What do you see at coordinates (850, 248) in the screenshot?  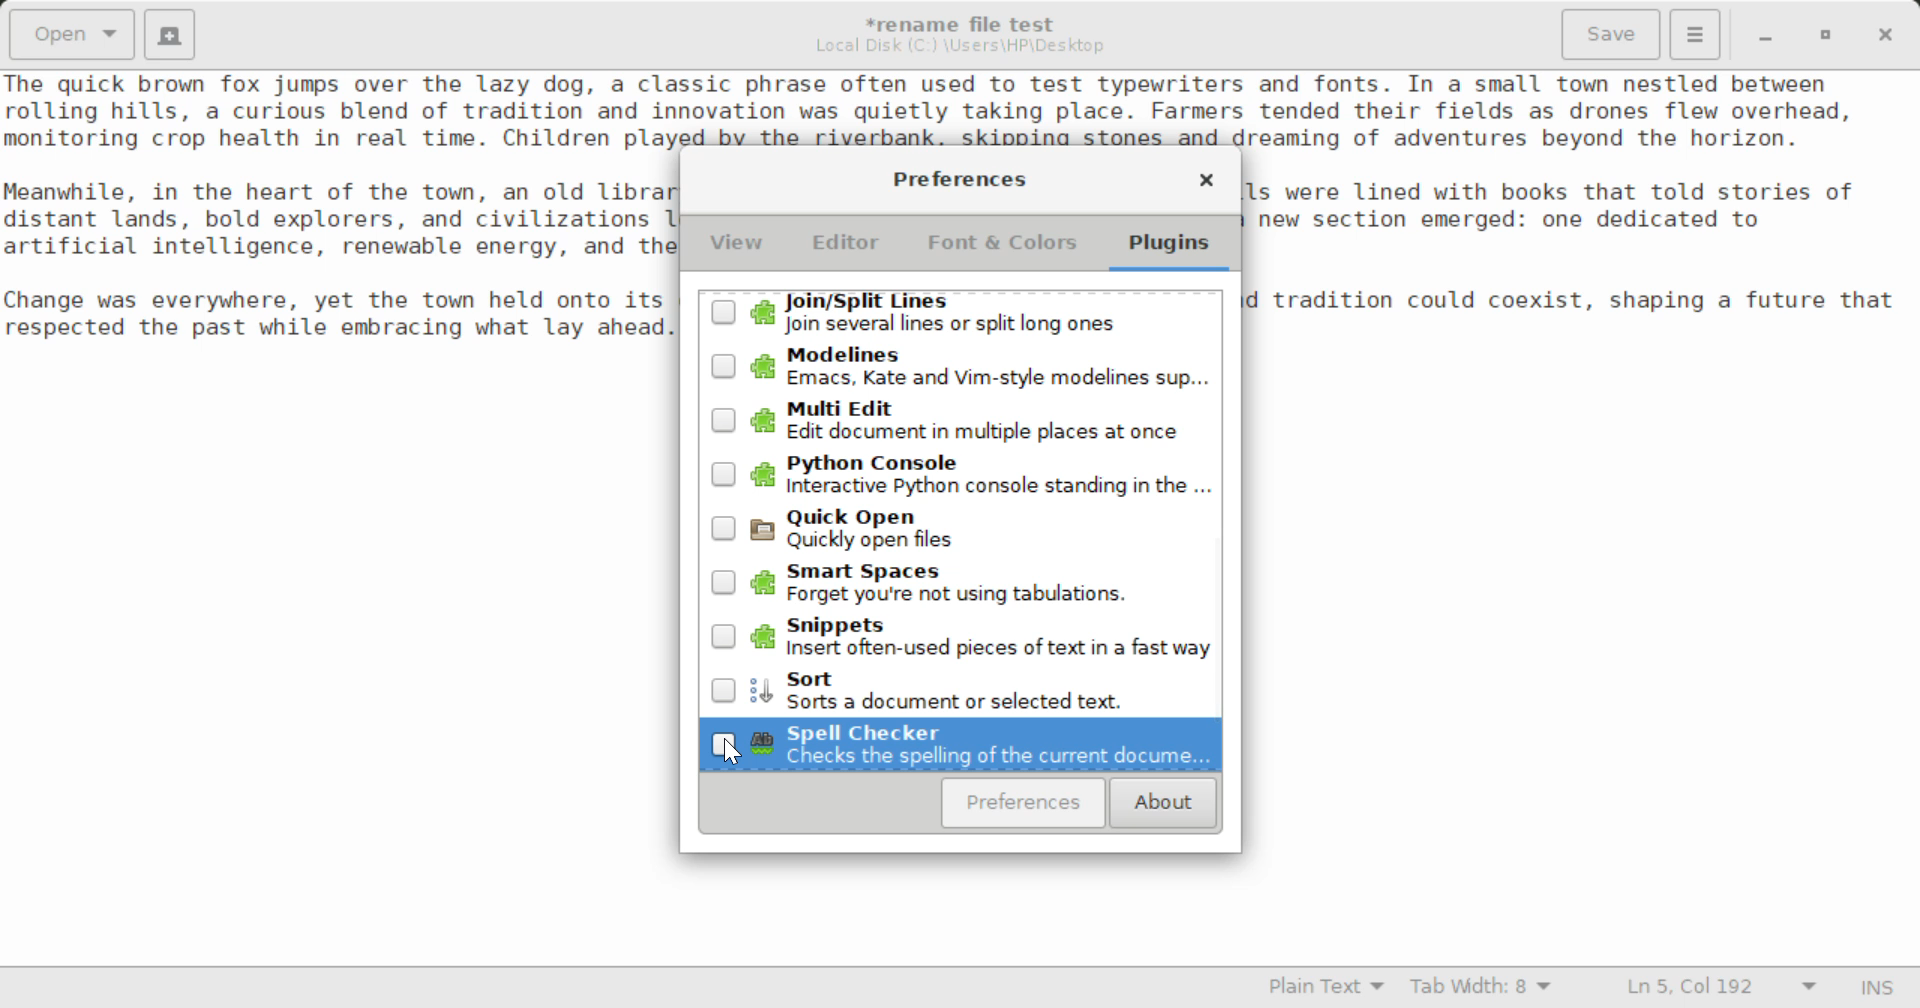 I see `Editor Tab` at bounding box center [850, 248].